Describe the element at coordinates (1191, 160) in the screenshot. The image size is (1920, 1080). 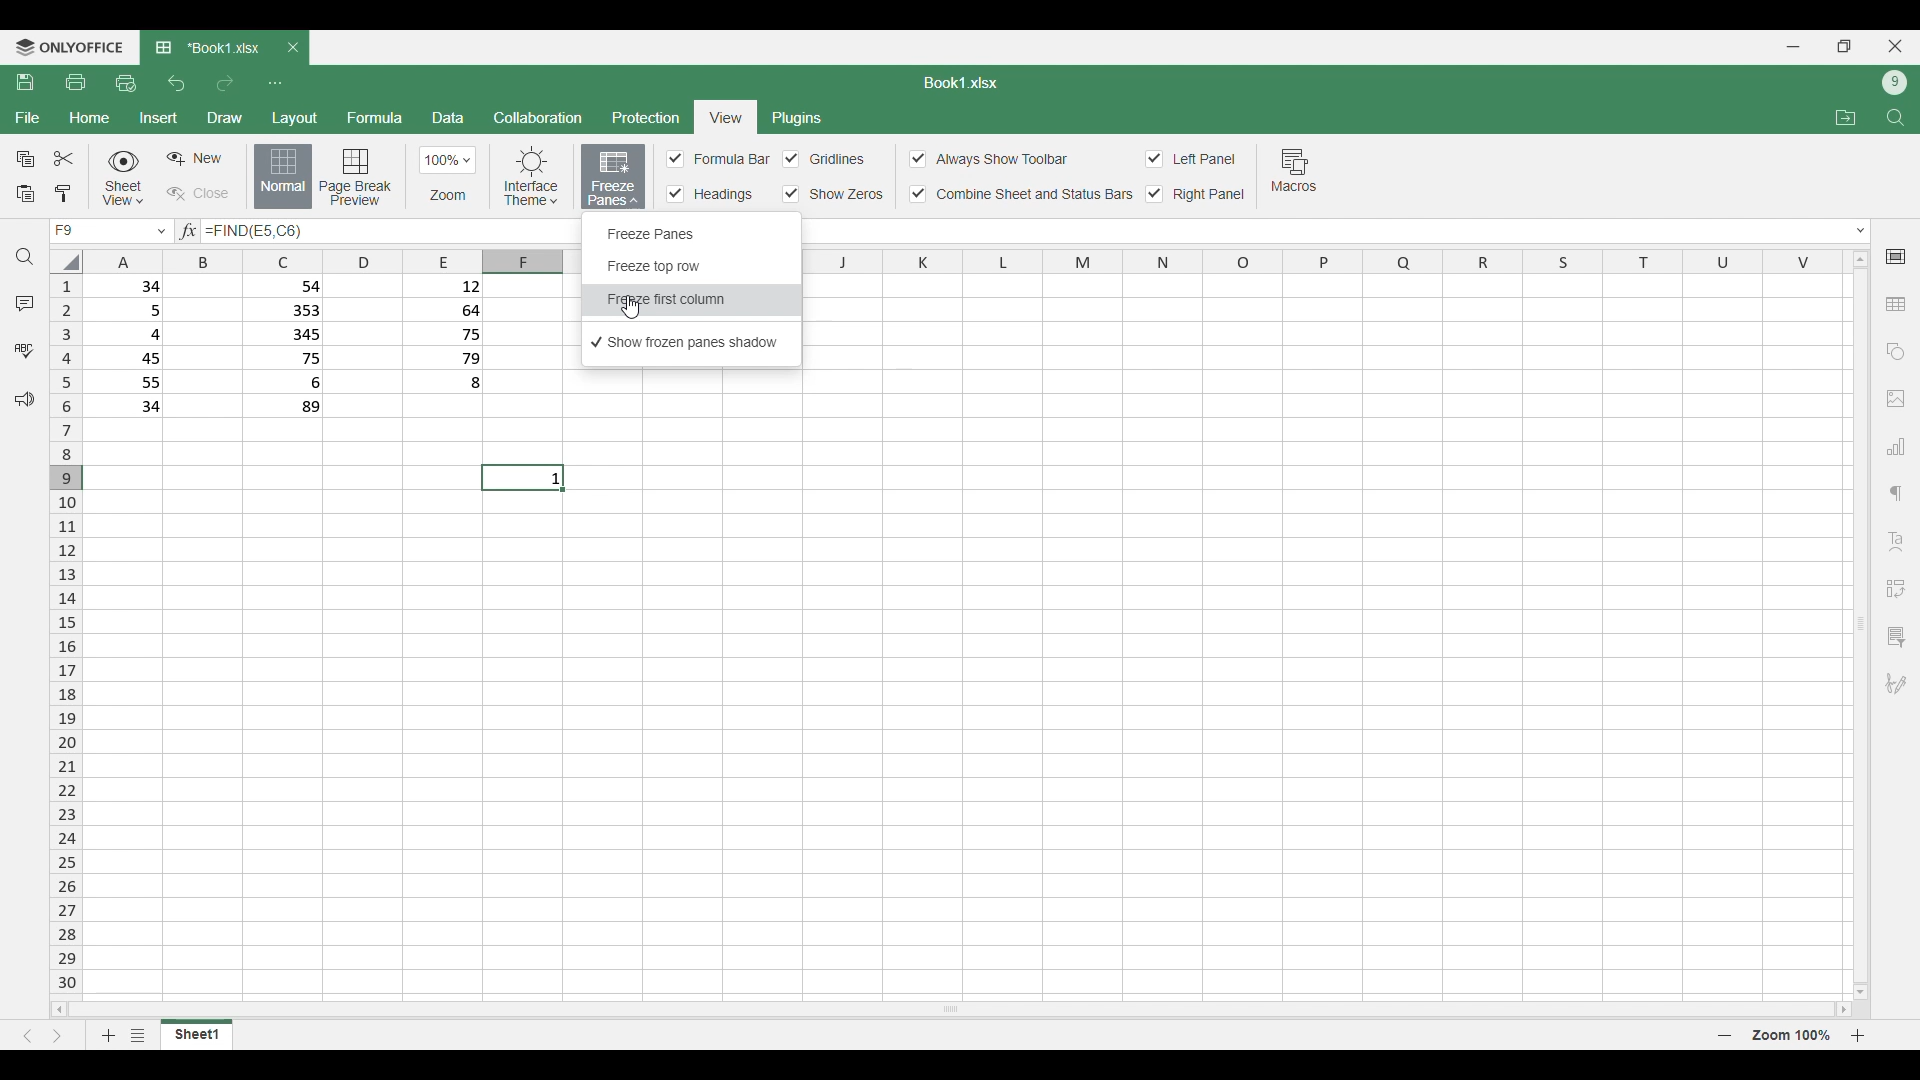
I see `Toggles for left panel` at that location.